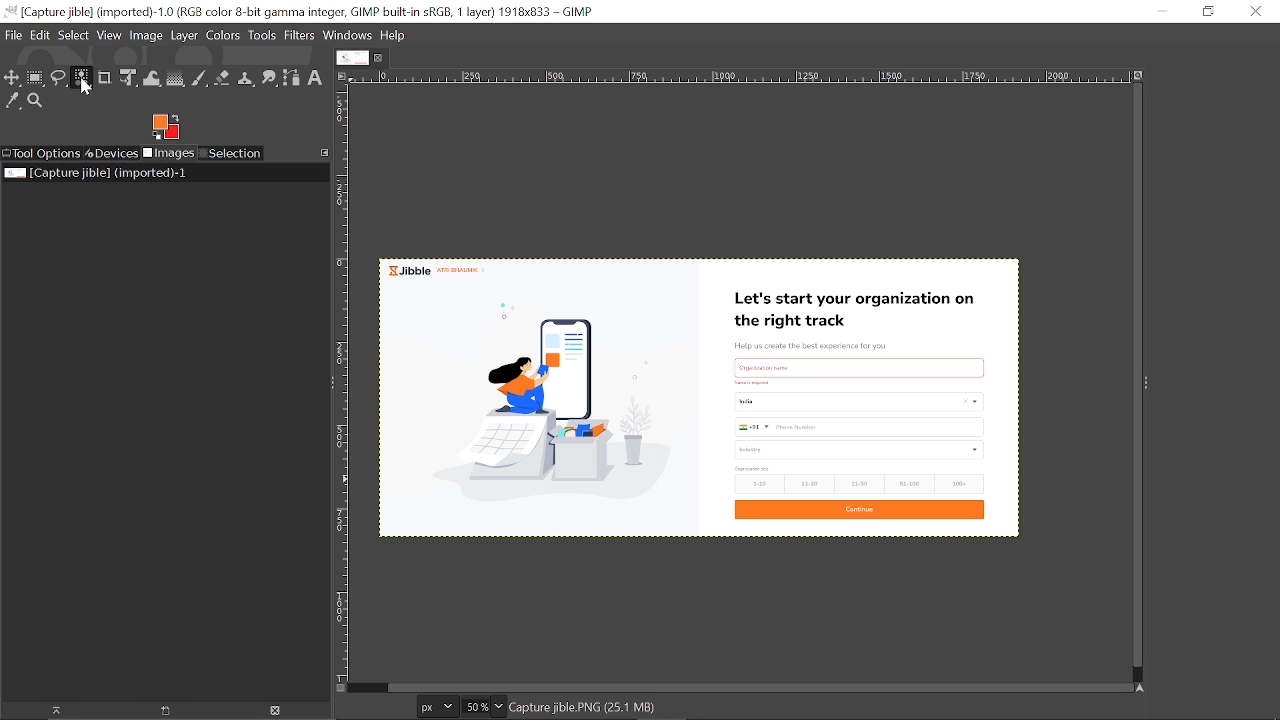  What do you see at coordinates (38, 102) in the screenshot?
I see `Zoom tool` at bounding box center [38, 102].